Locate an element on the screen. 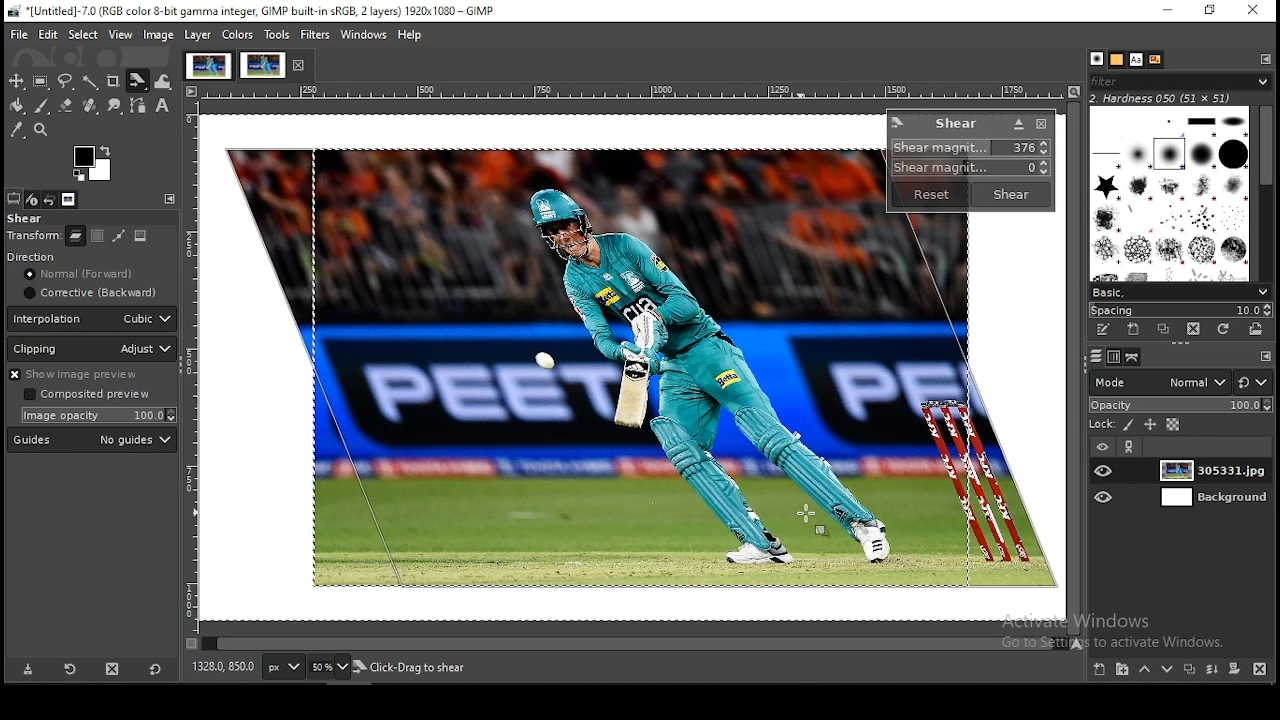 The image size is (1280, 720). transform is located at coordinates (34, 237).